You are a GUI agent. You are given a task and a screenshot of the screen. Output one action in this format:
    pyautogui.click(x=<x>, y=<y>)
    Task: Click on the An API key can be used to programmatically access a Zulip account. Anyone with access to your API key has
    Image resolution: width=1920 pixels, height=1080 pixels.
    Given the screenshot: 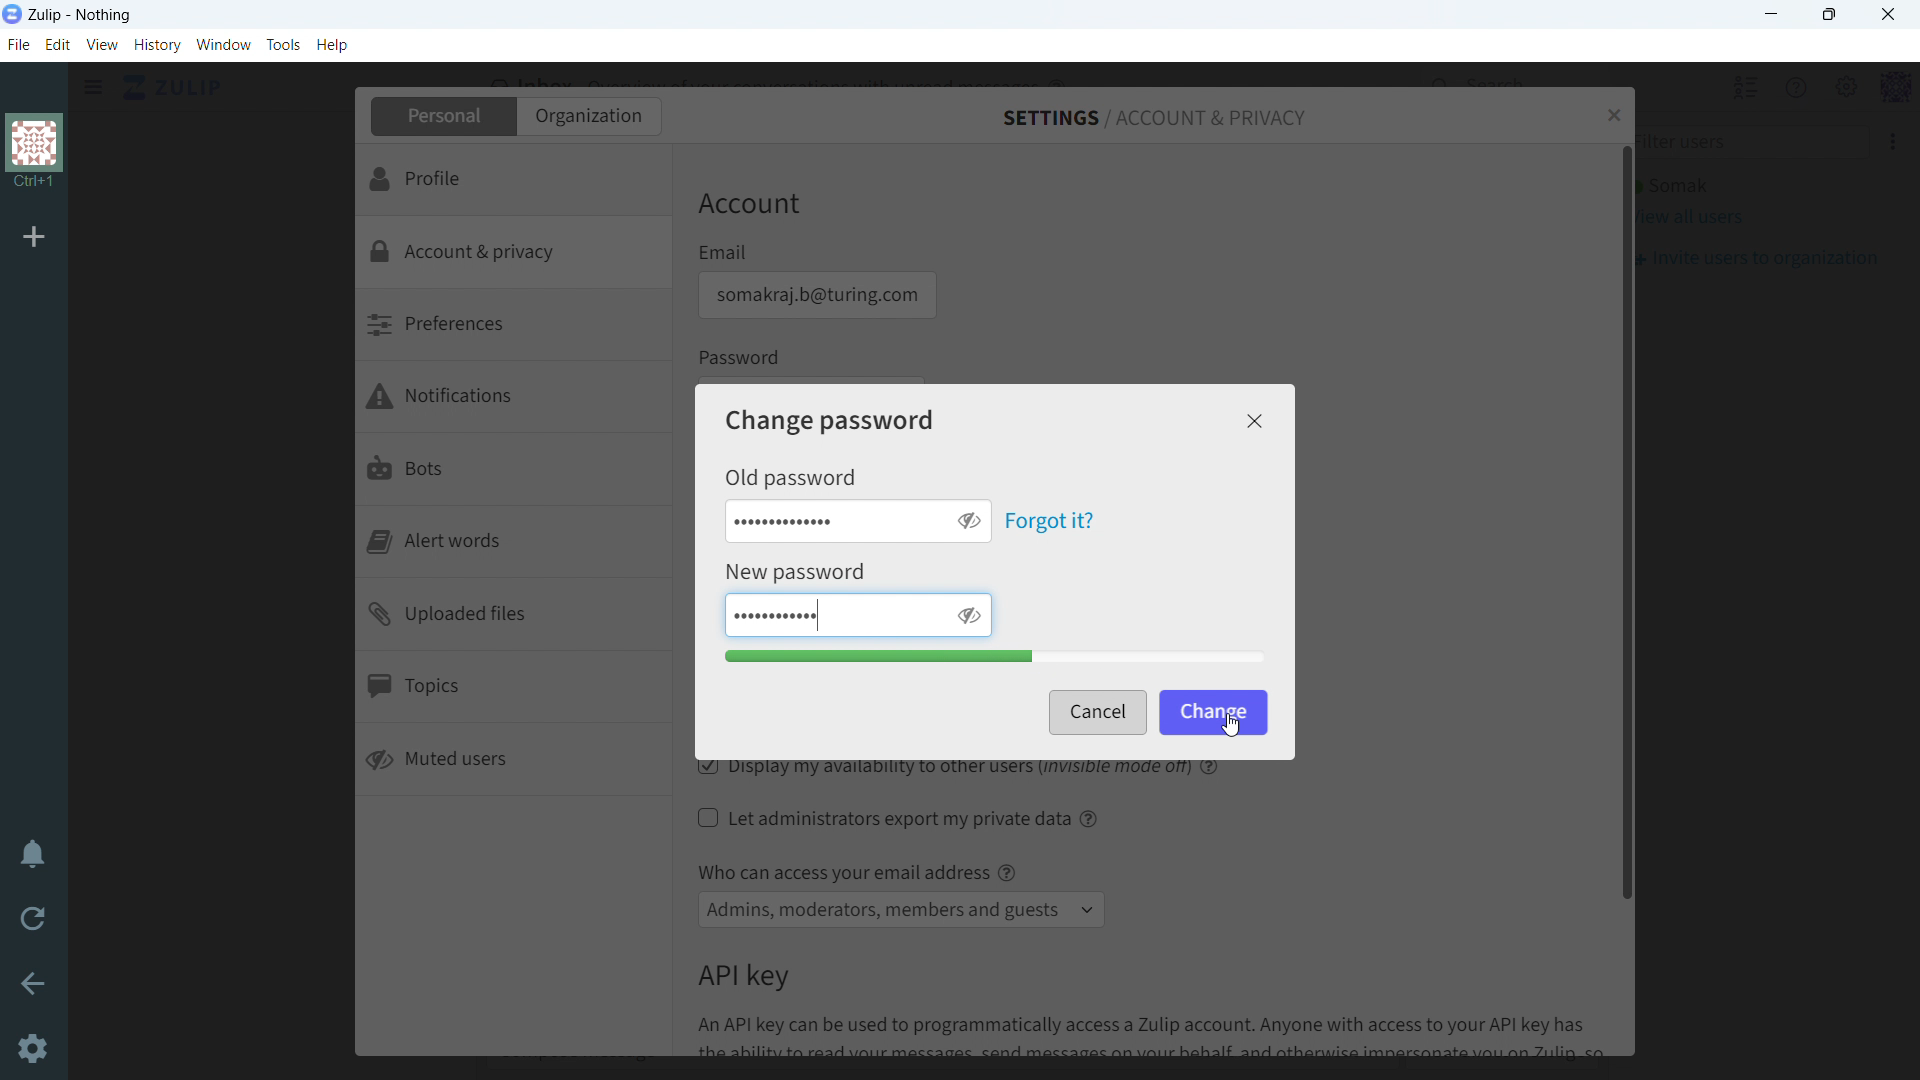 What is the action you would take?
    pyautogui.click(x=1160, y=1035)
    